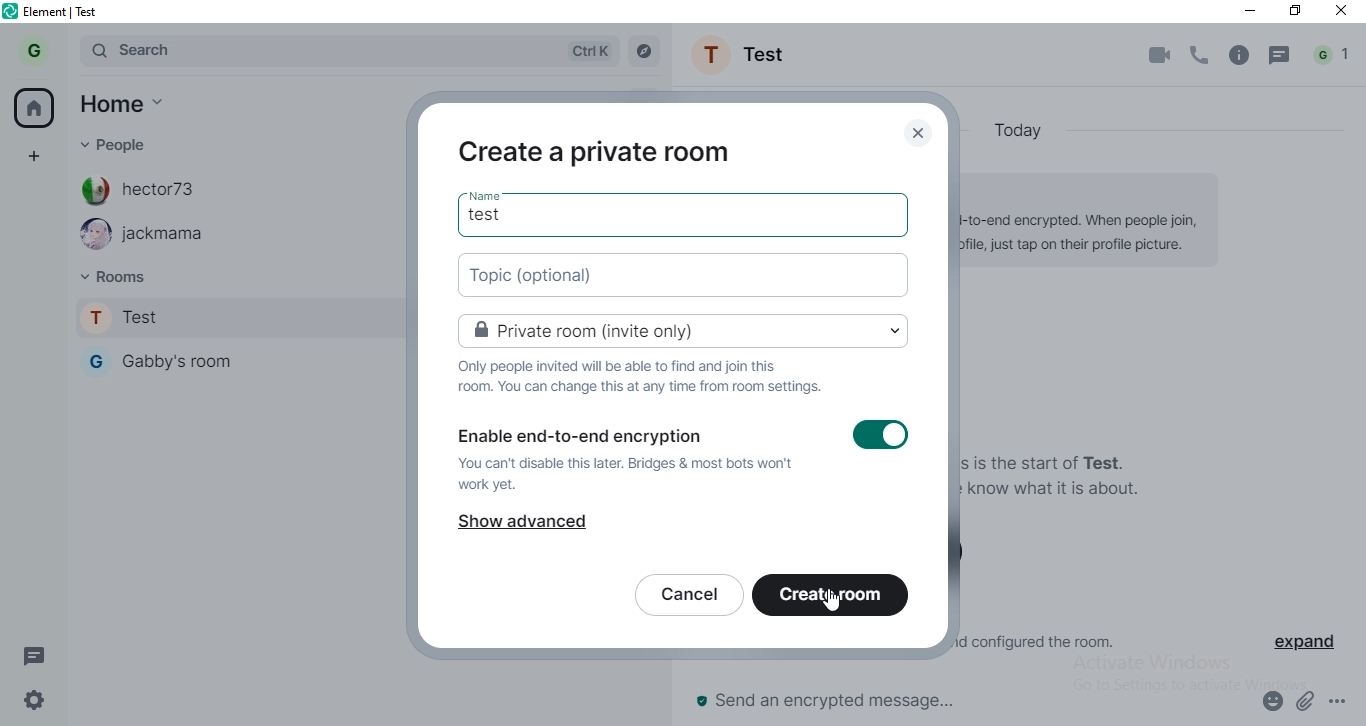 The height and width of the screenshot is (726, 1366). I want to click on message, so click(34, 659).